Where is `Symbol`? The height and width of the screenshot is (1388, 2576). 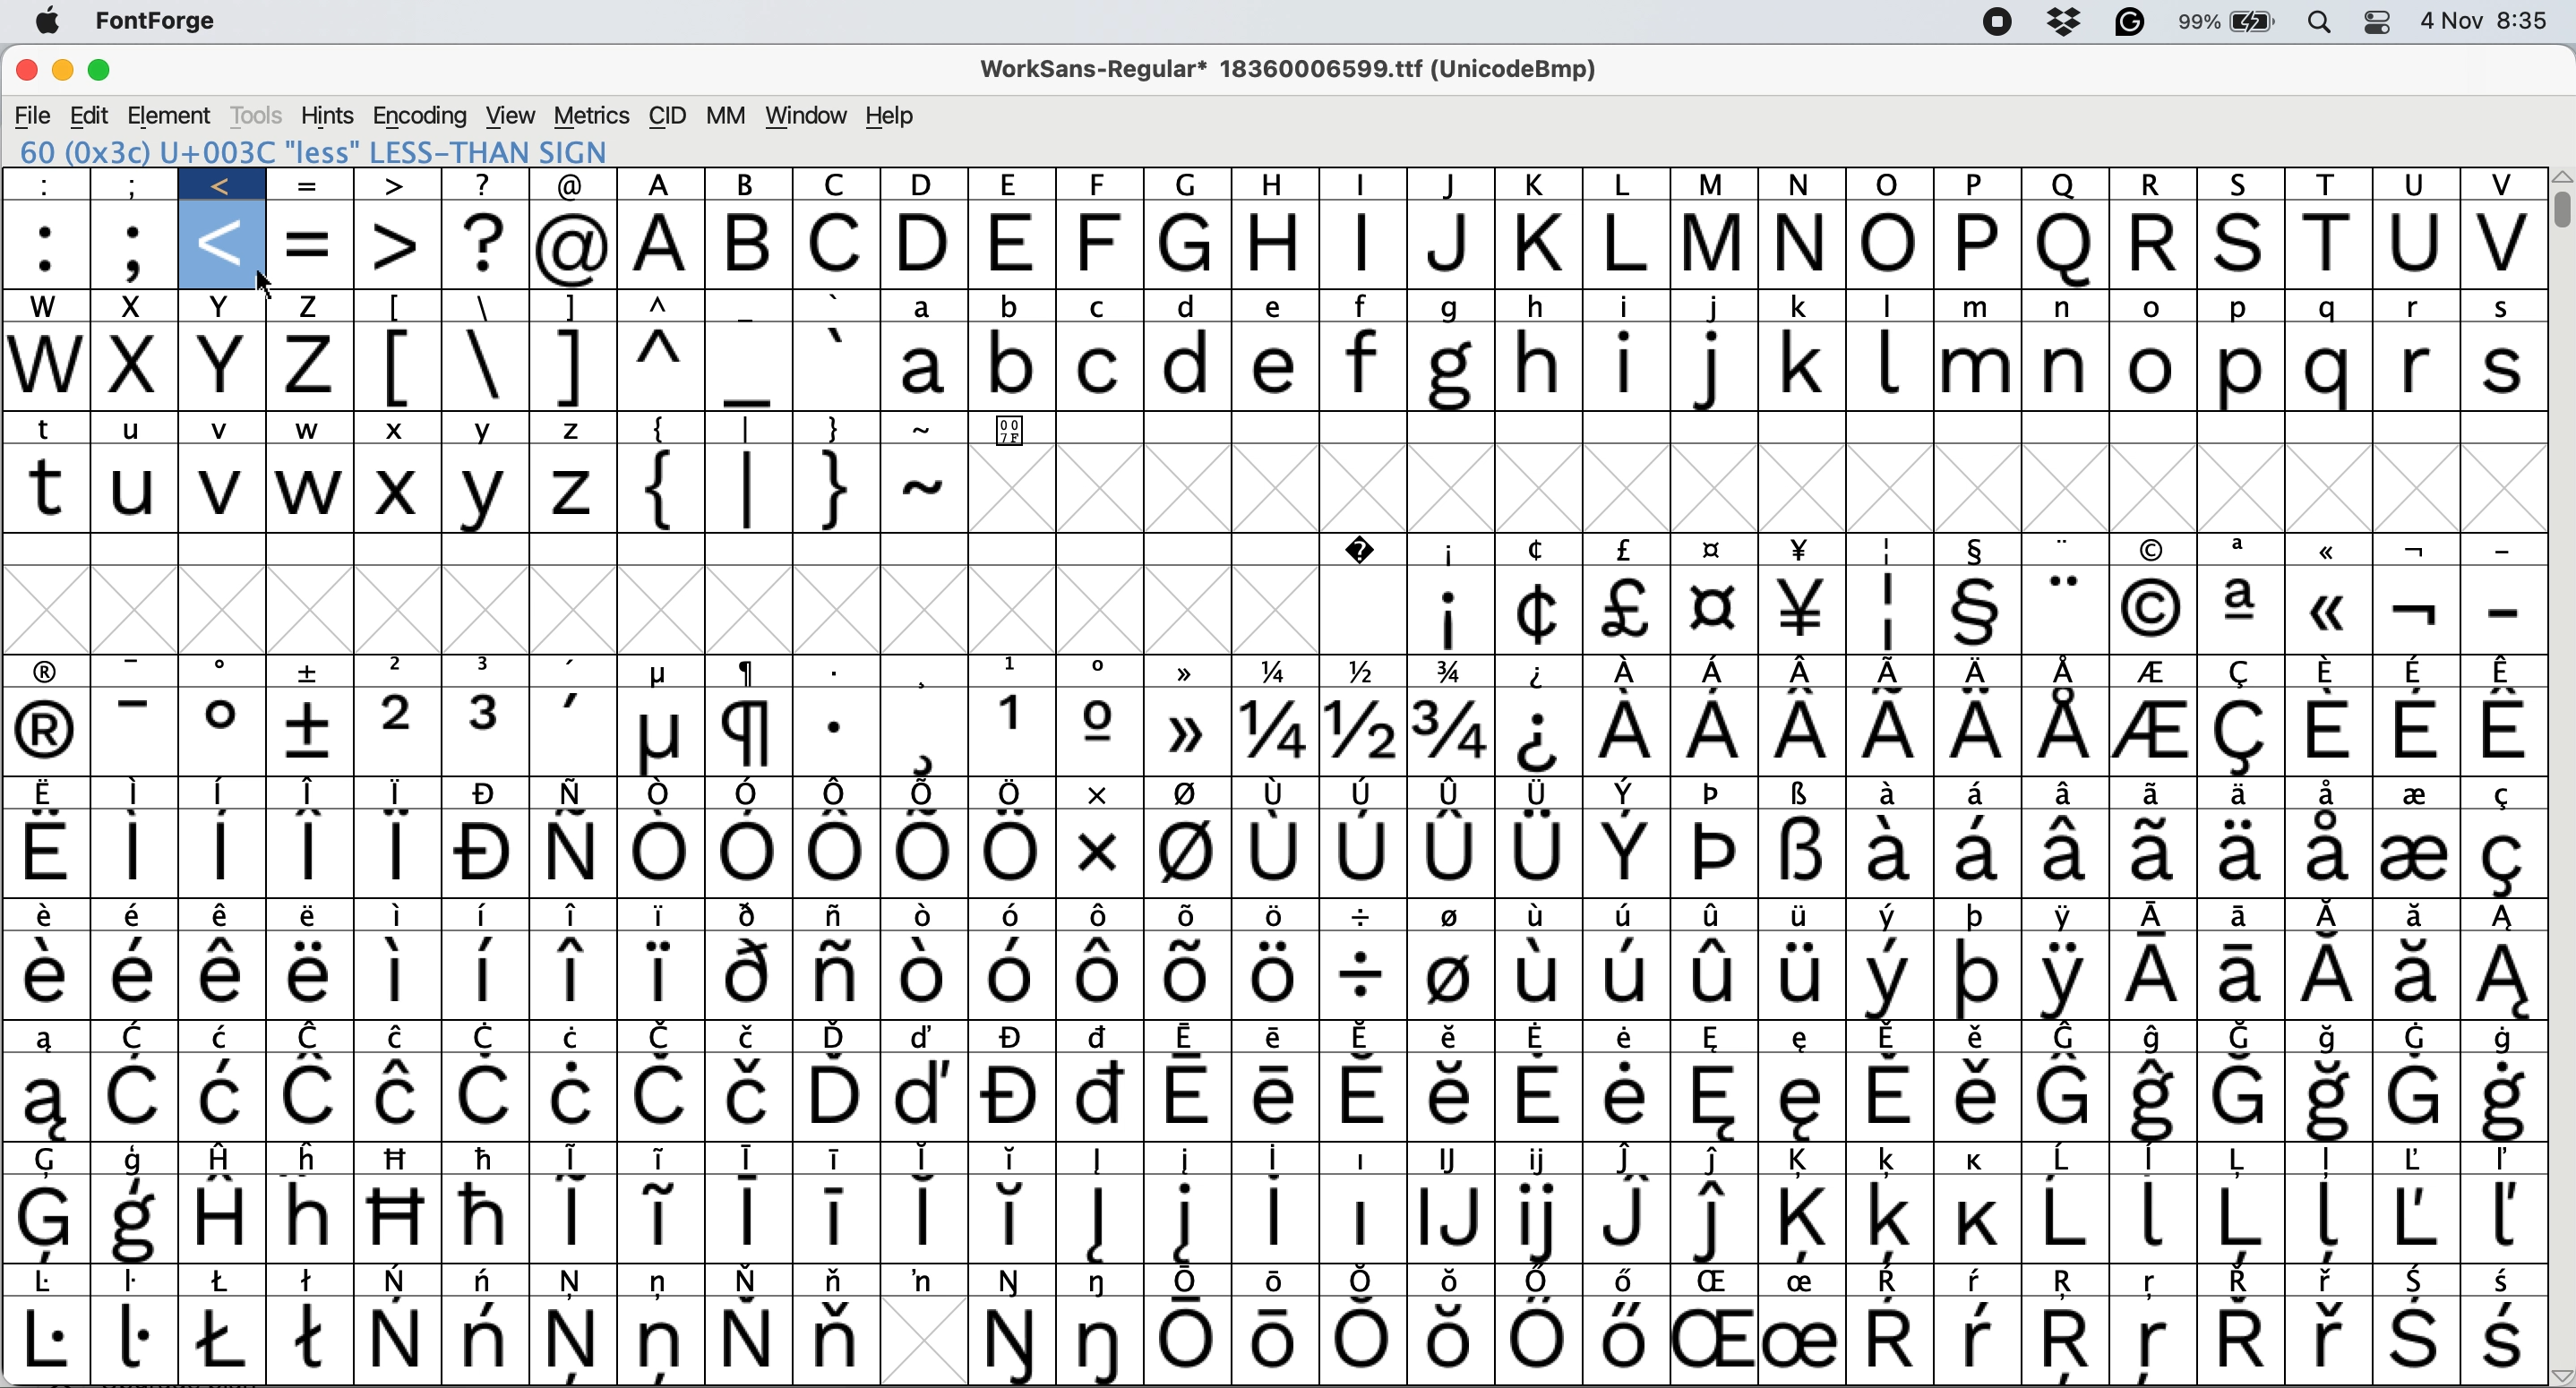 Symbol is located at coordinates (749, 793).